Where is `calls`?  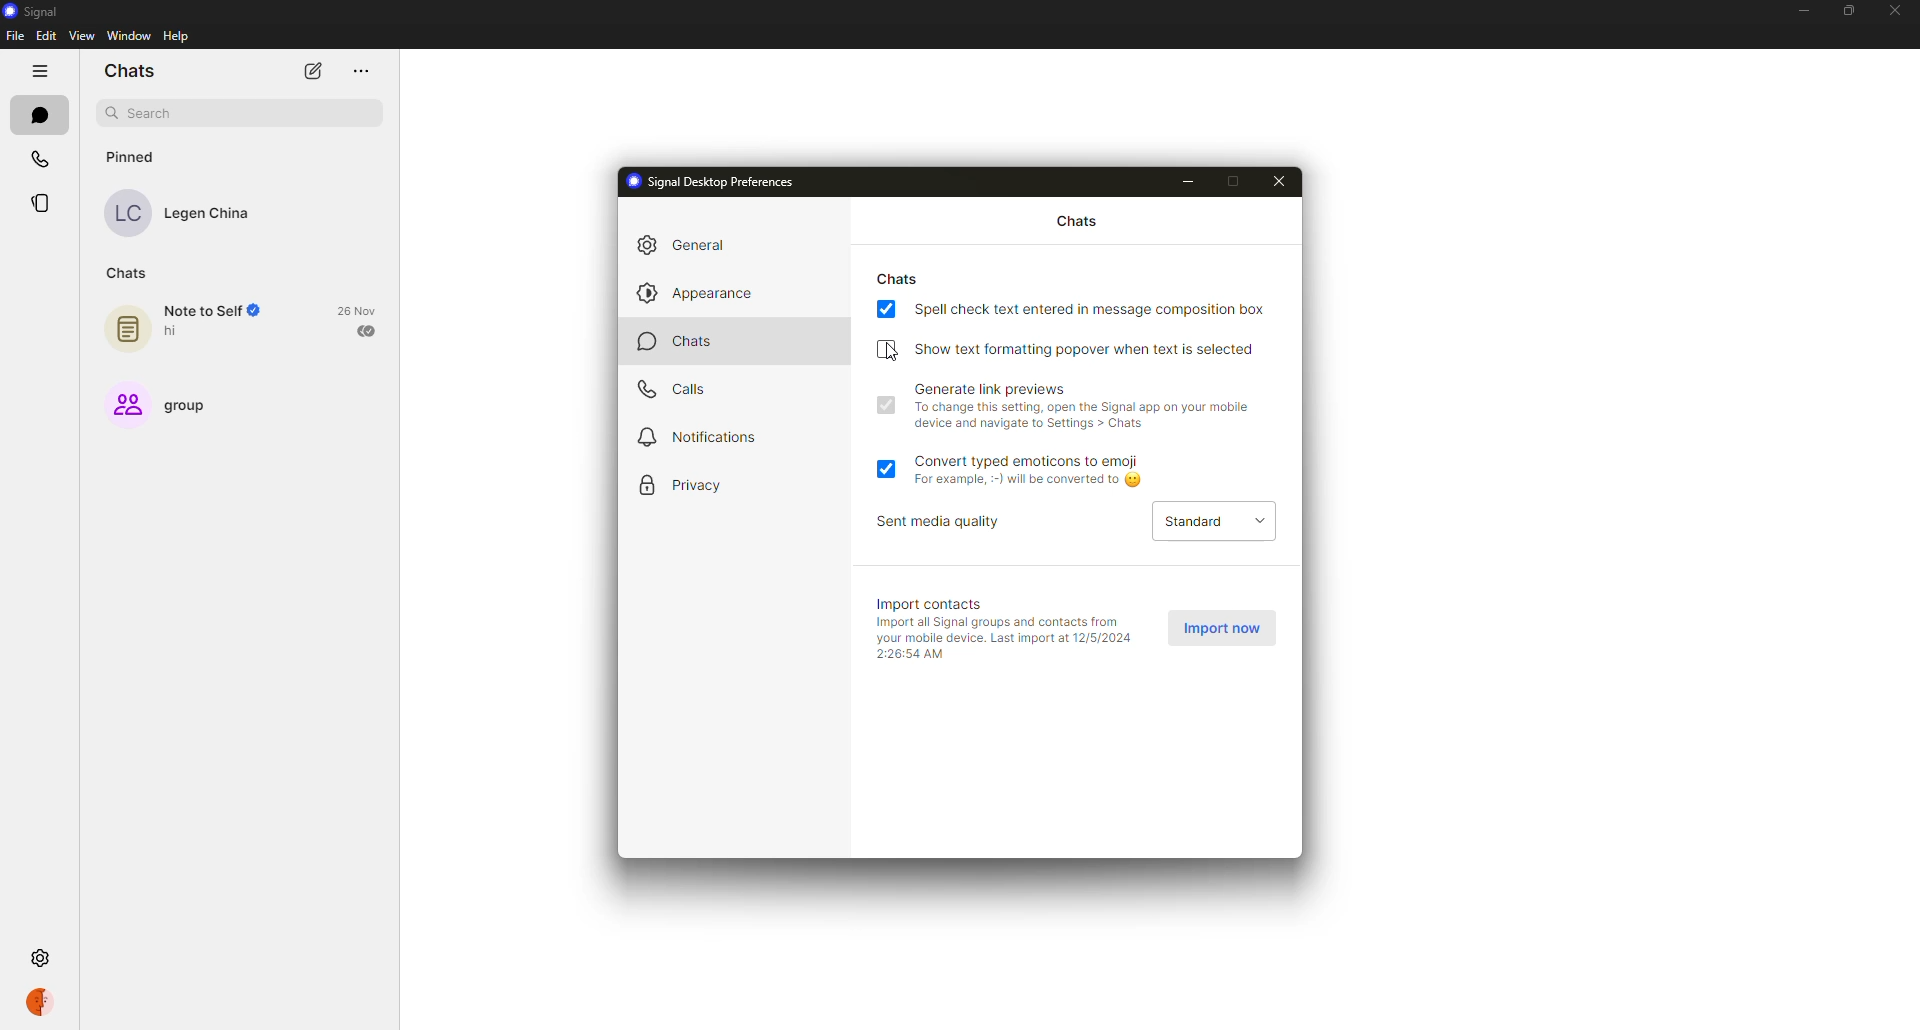
calls is located at coordinates (40, 163).